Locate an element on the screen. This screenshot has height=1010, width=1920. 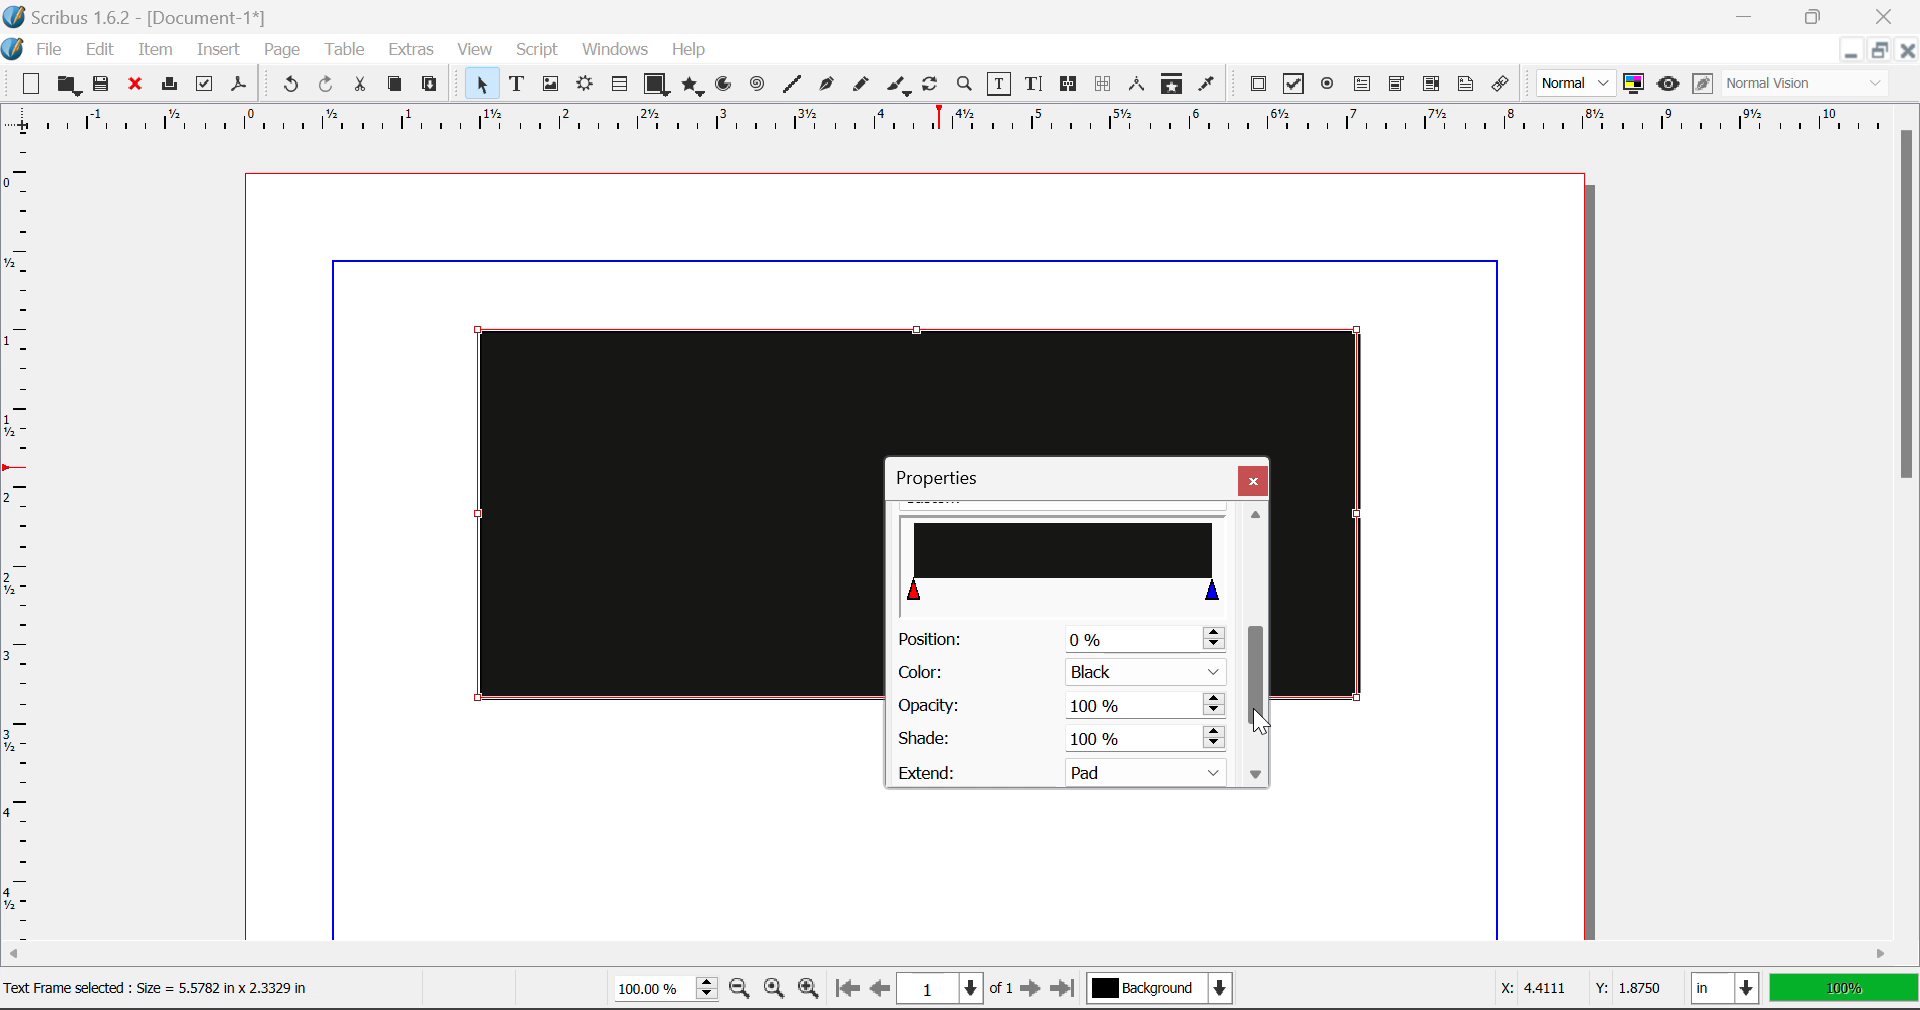
PDF List Box is located at coordinates (1432, 84).